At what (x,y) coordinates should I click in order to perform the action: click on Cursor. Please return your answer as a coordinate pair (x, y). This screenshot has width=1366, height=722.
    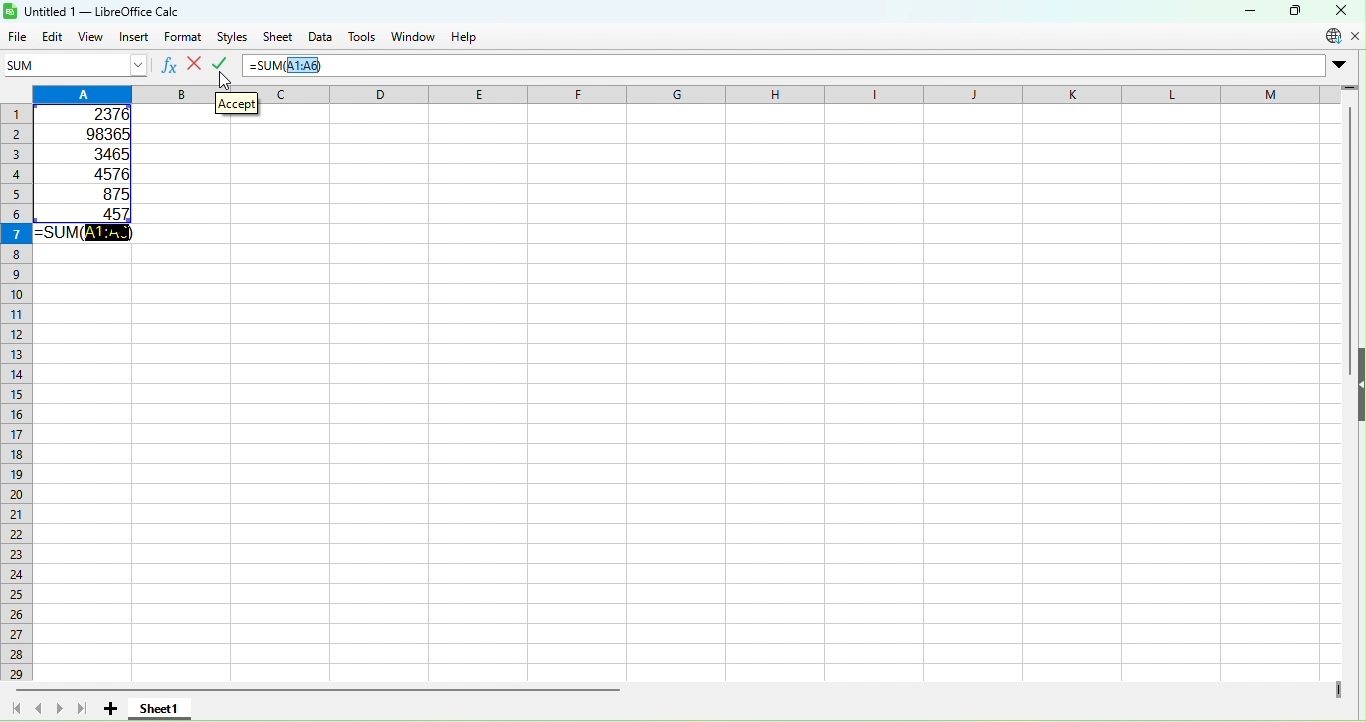
    Looking at the image, I should click on (223, 78).